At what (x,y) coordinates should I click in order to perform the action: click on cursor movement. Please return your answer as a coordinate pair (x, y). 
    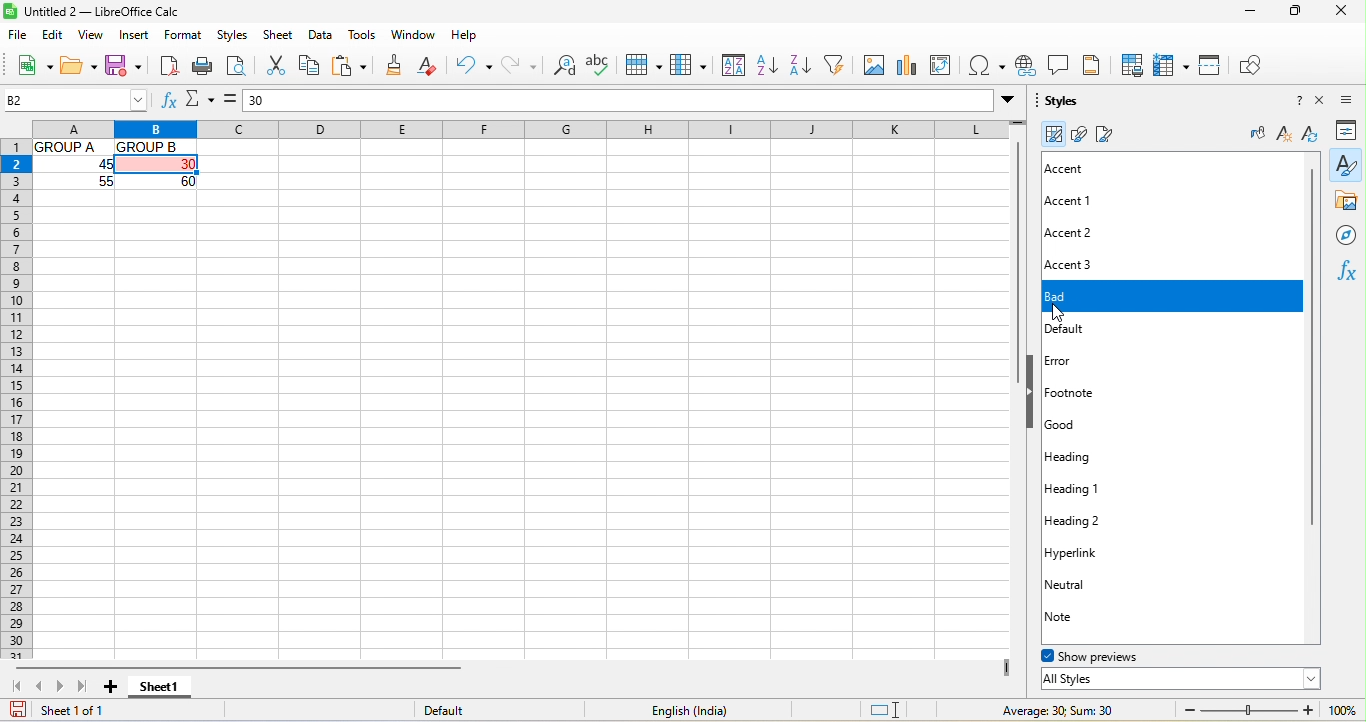
    Looking at the image, I should click on (1058, 314).